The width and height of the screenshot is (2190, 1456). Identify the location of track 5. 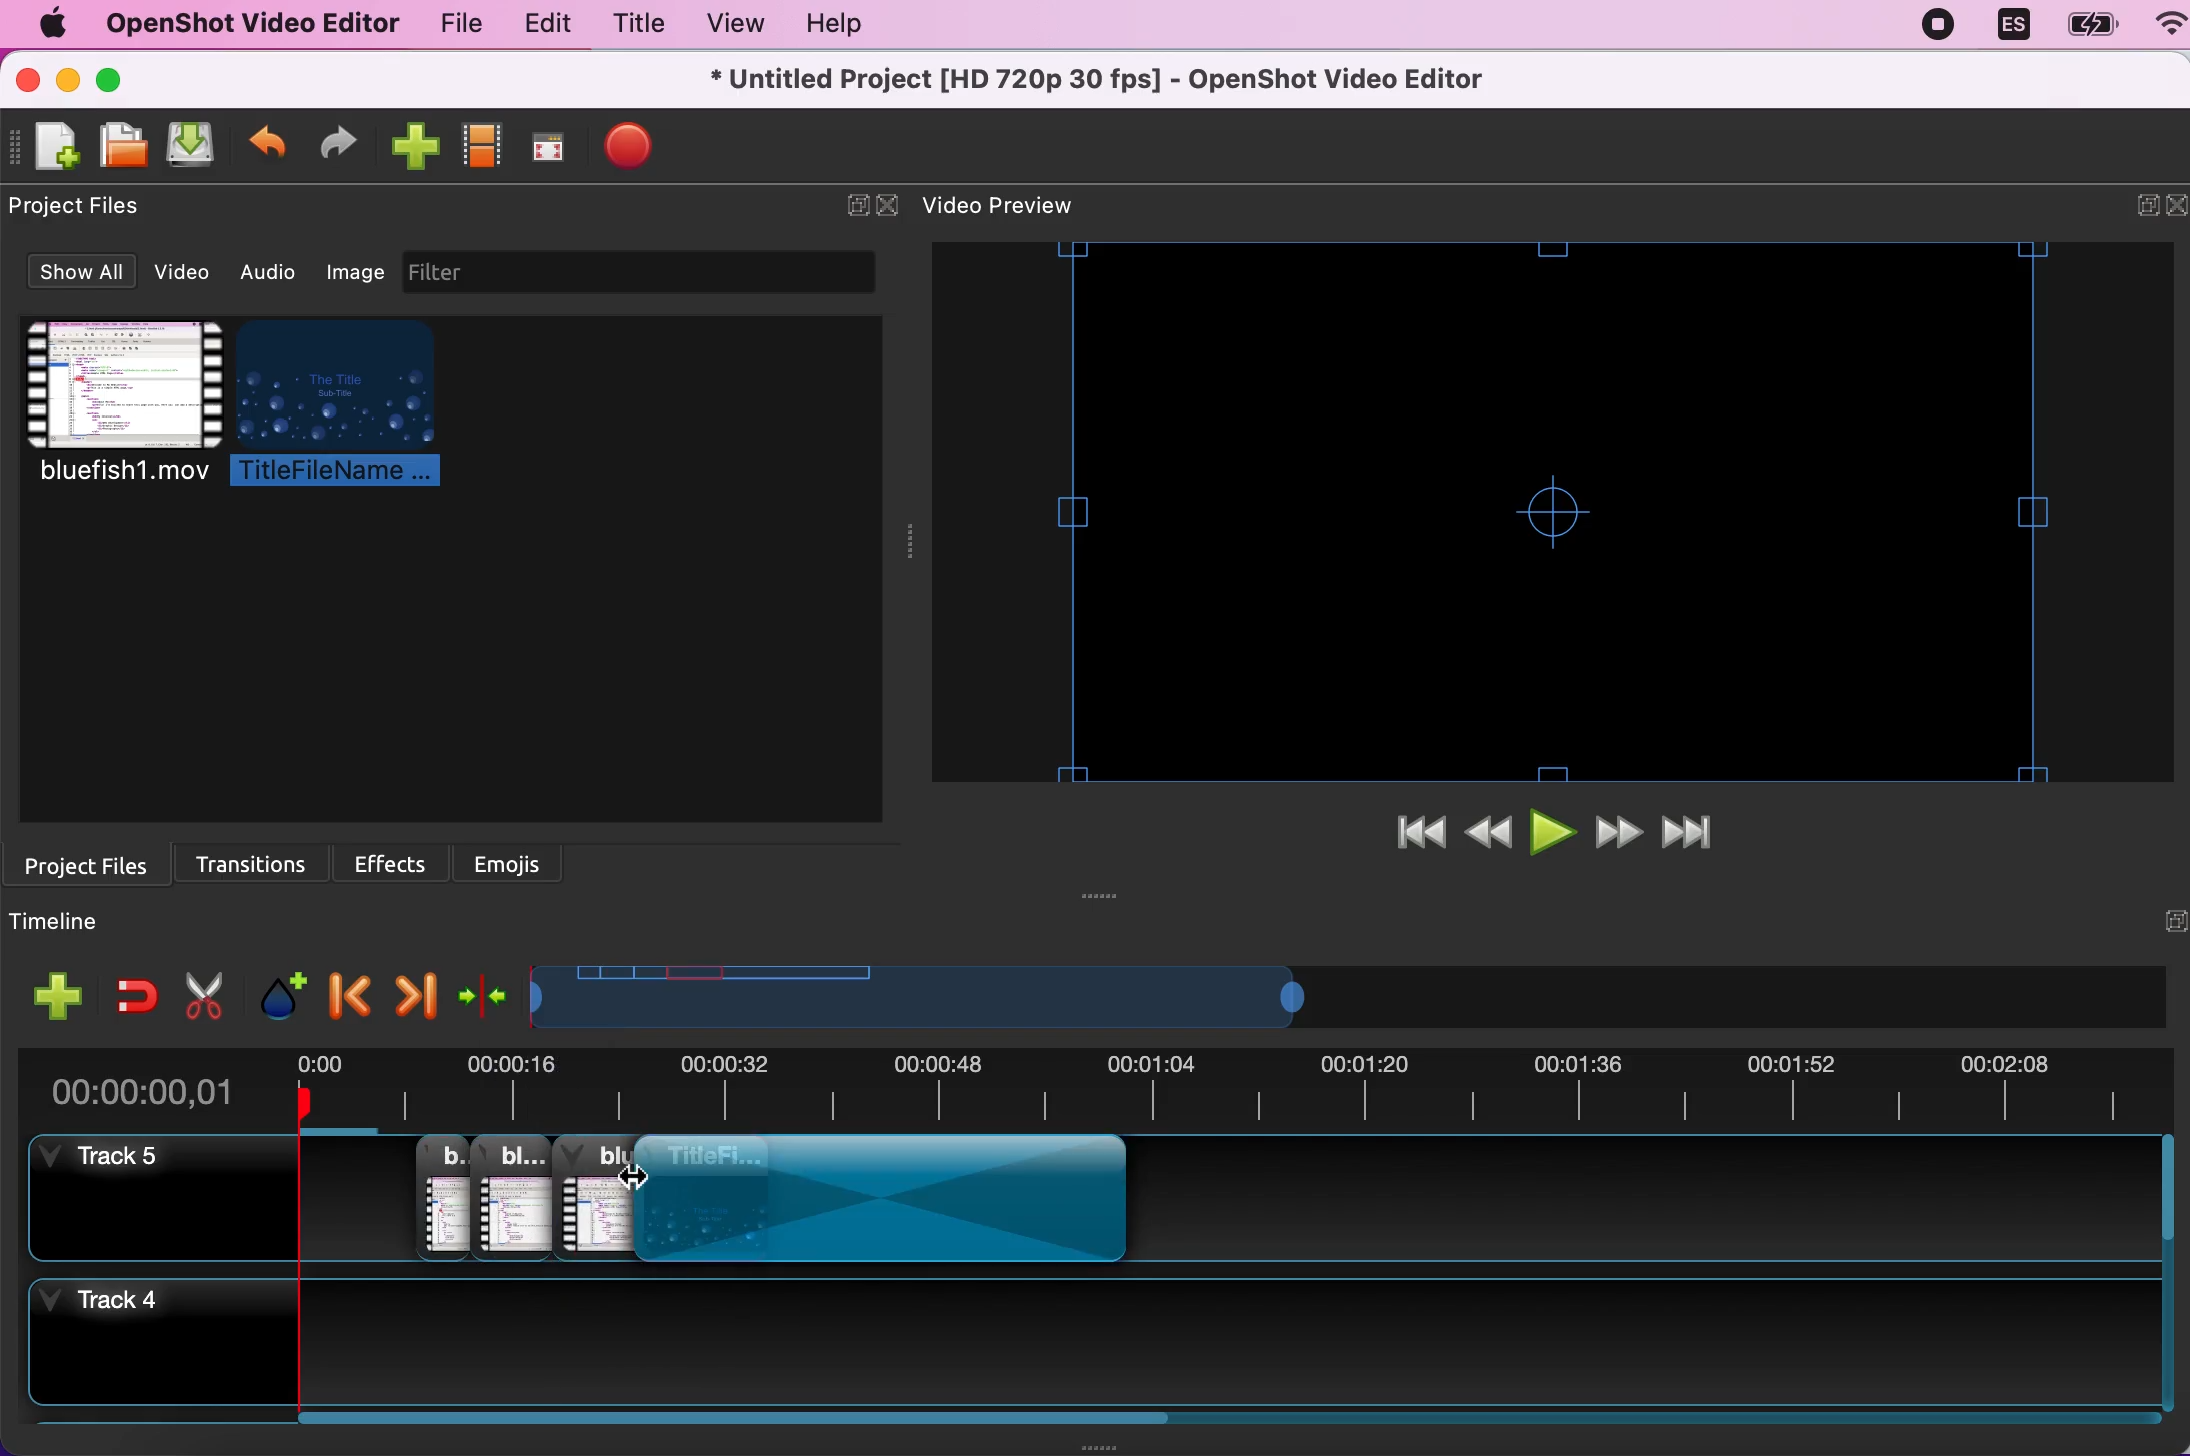
(151, 1196).